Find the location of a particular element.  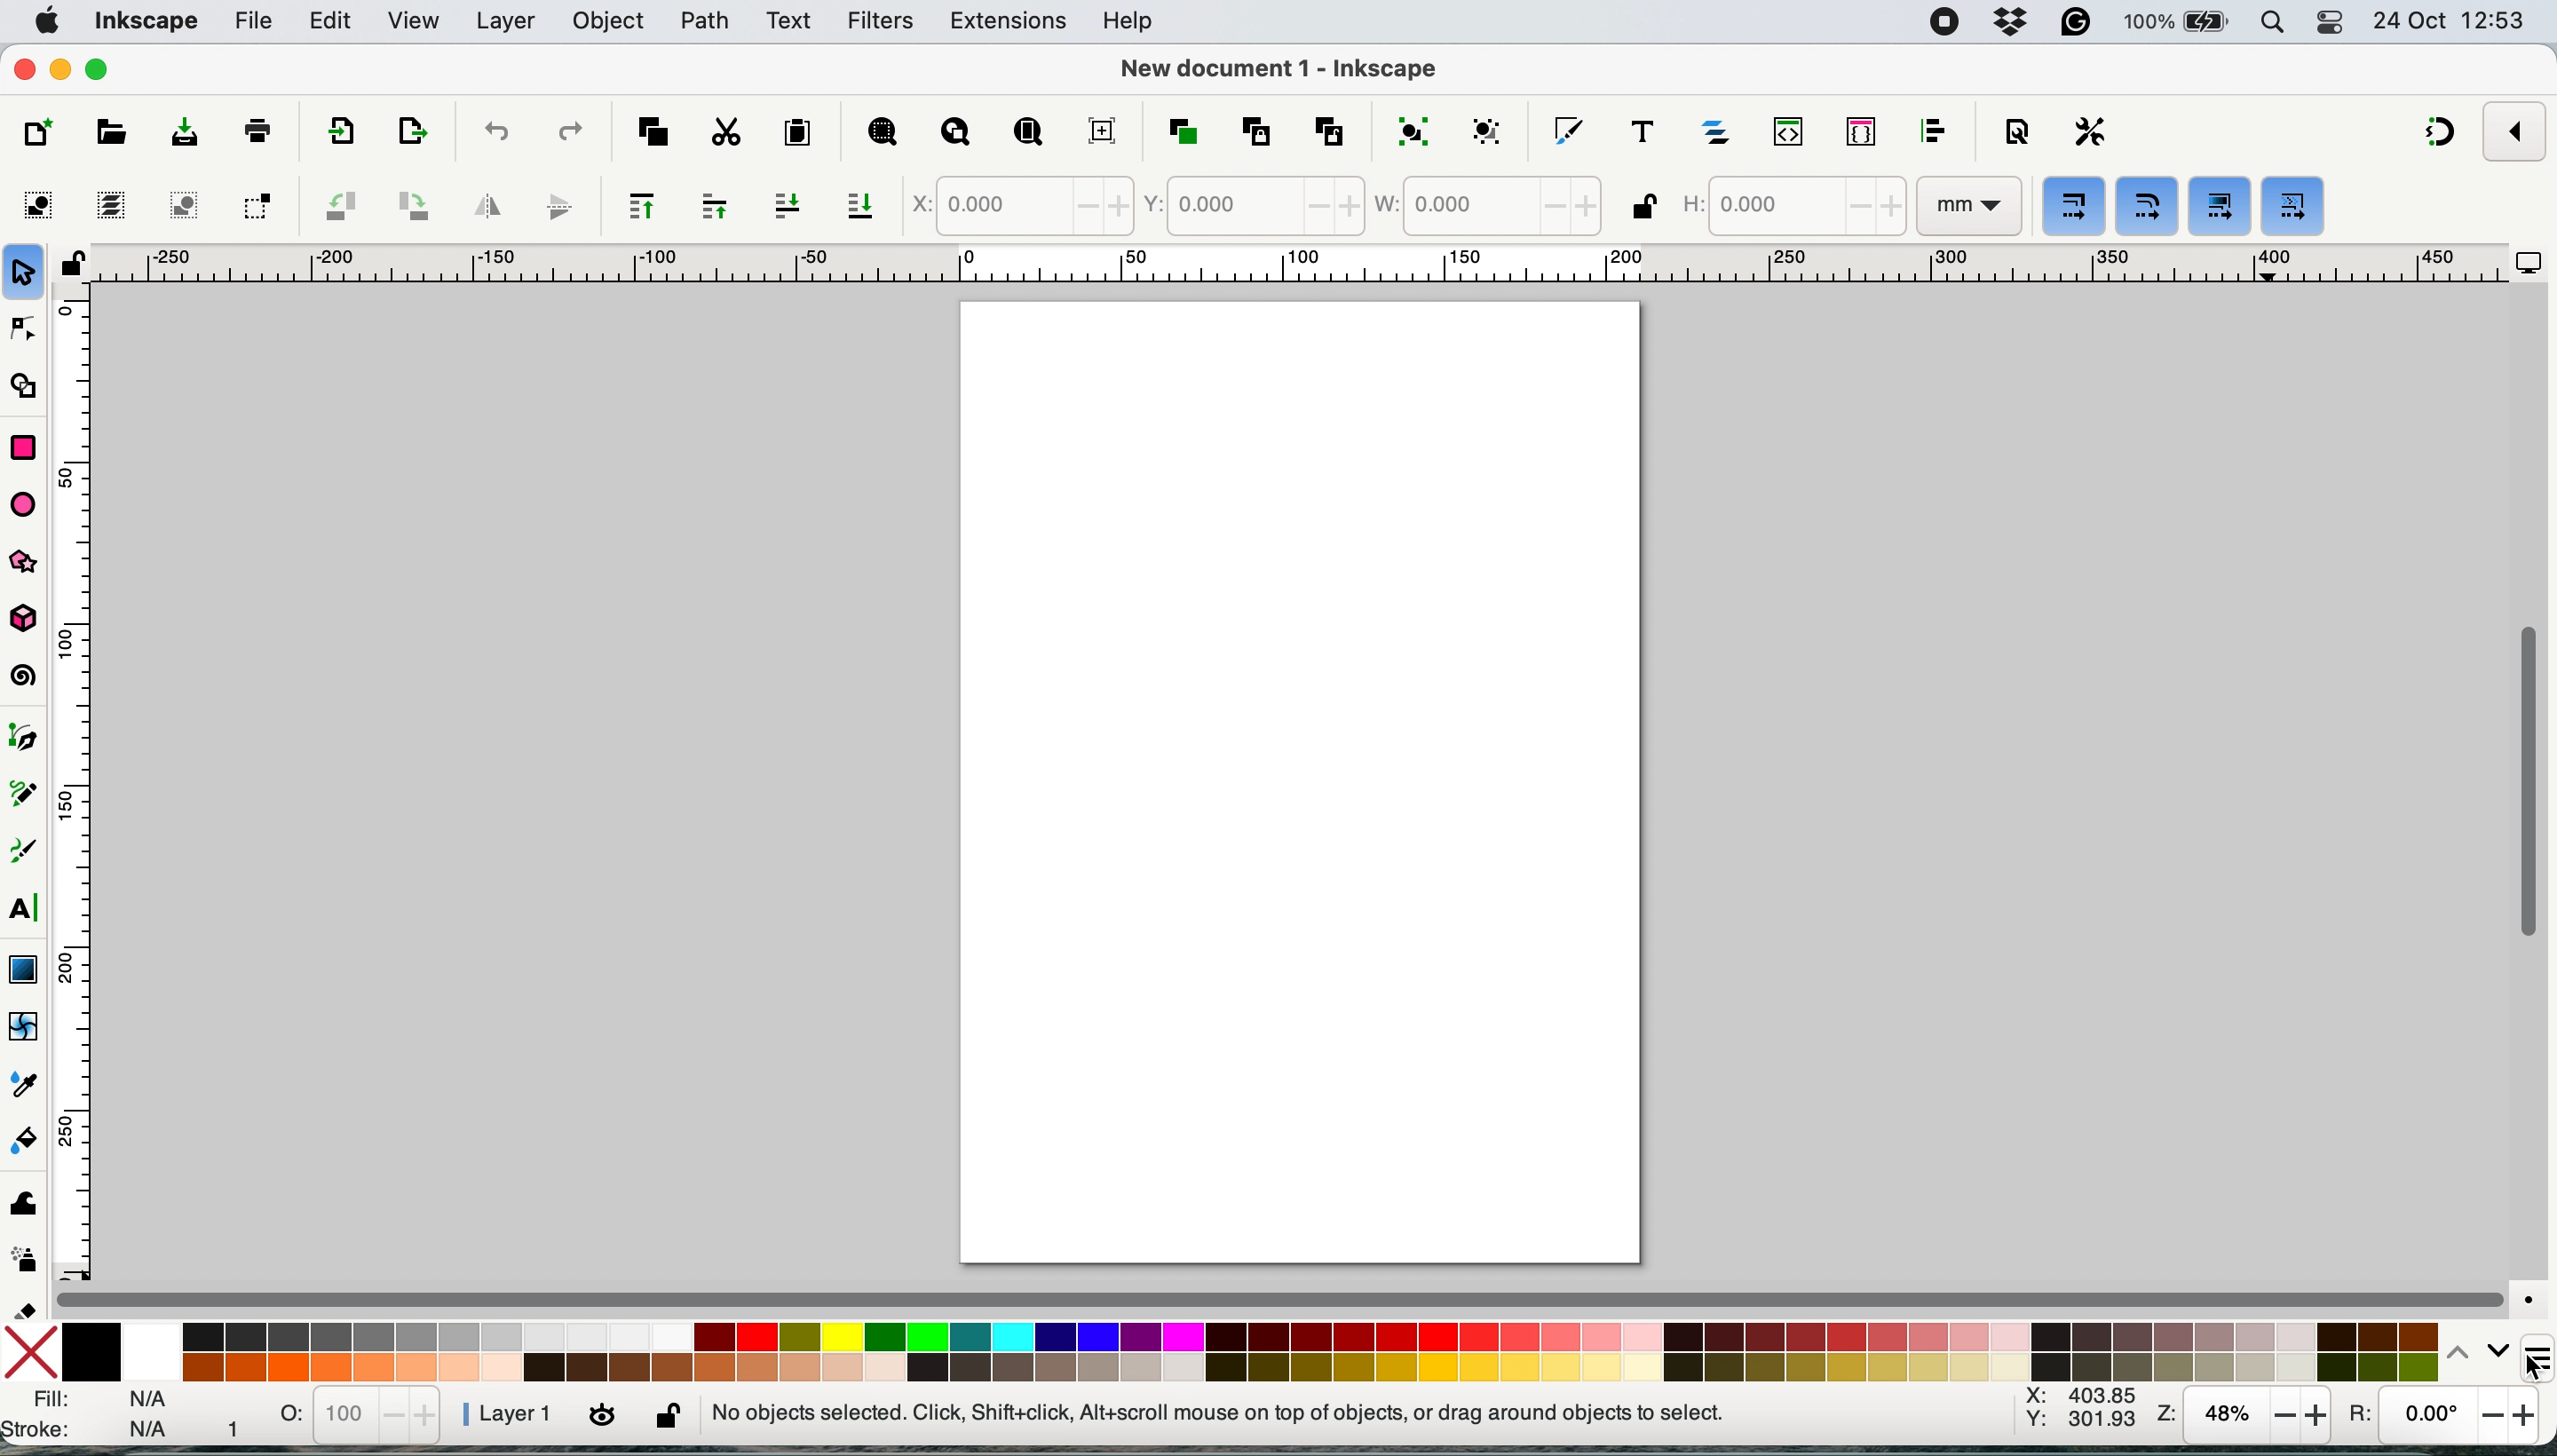

pencil tool is located at coordinates (29, 798).